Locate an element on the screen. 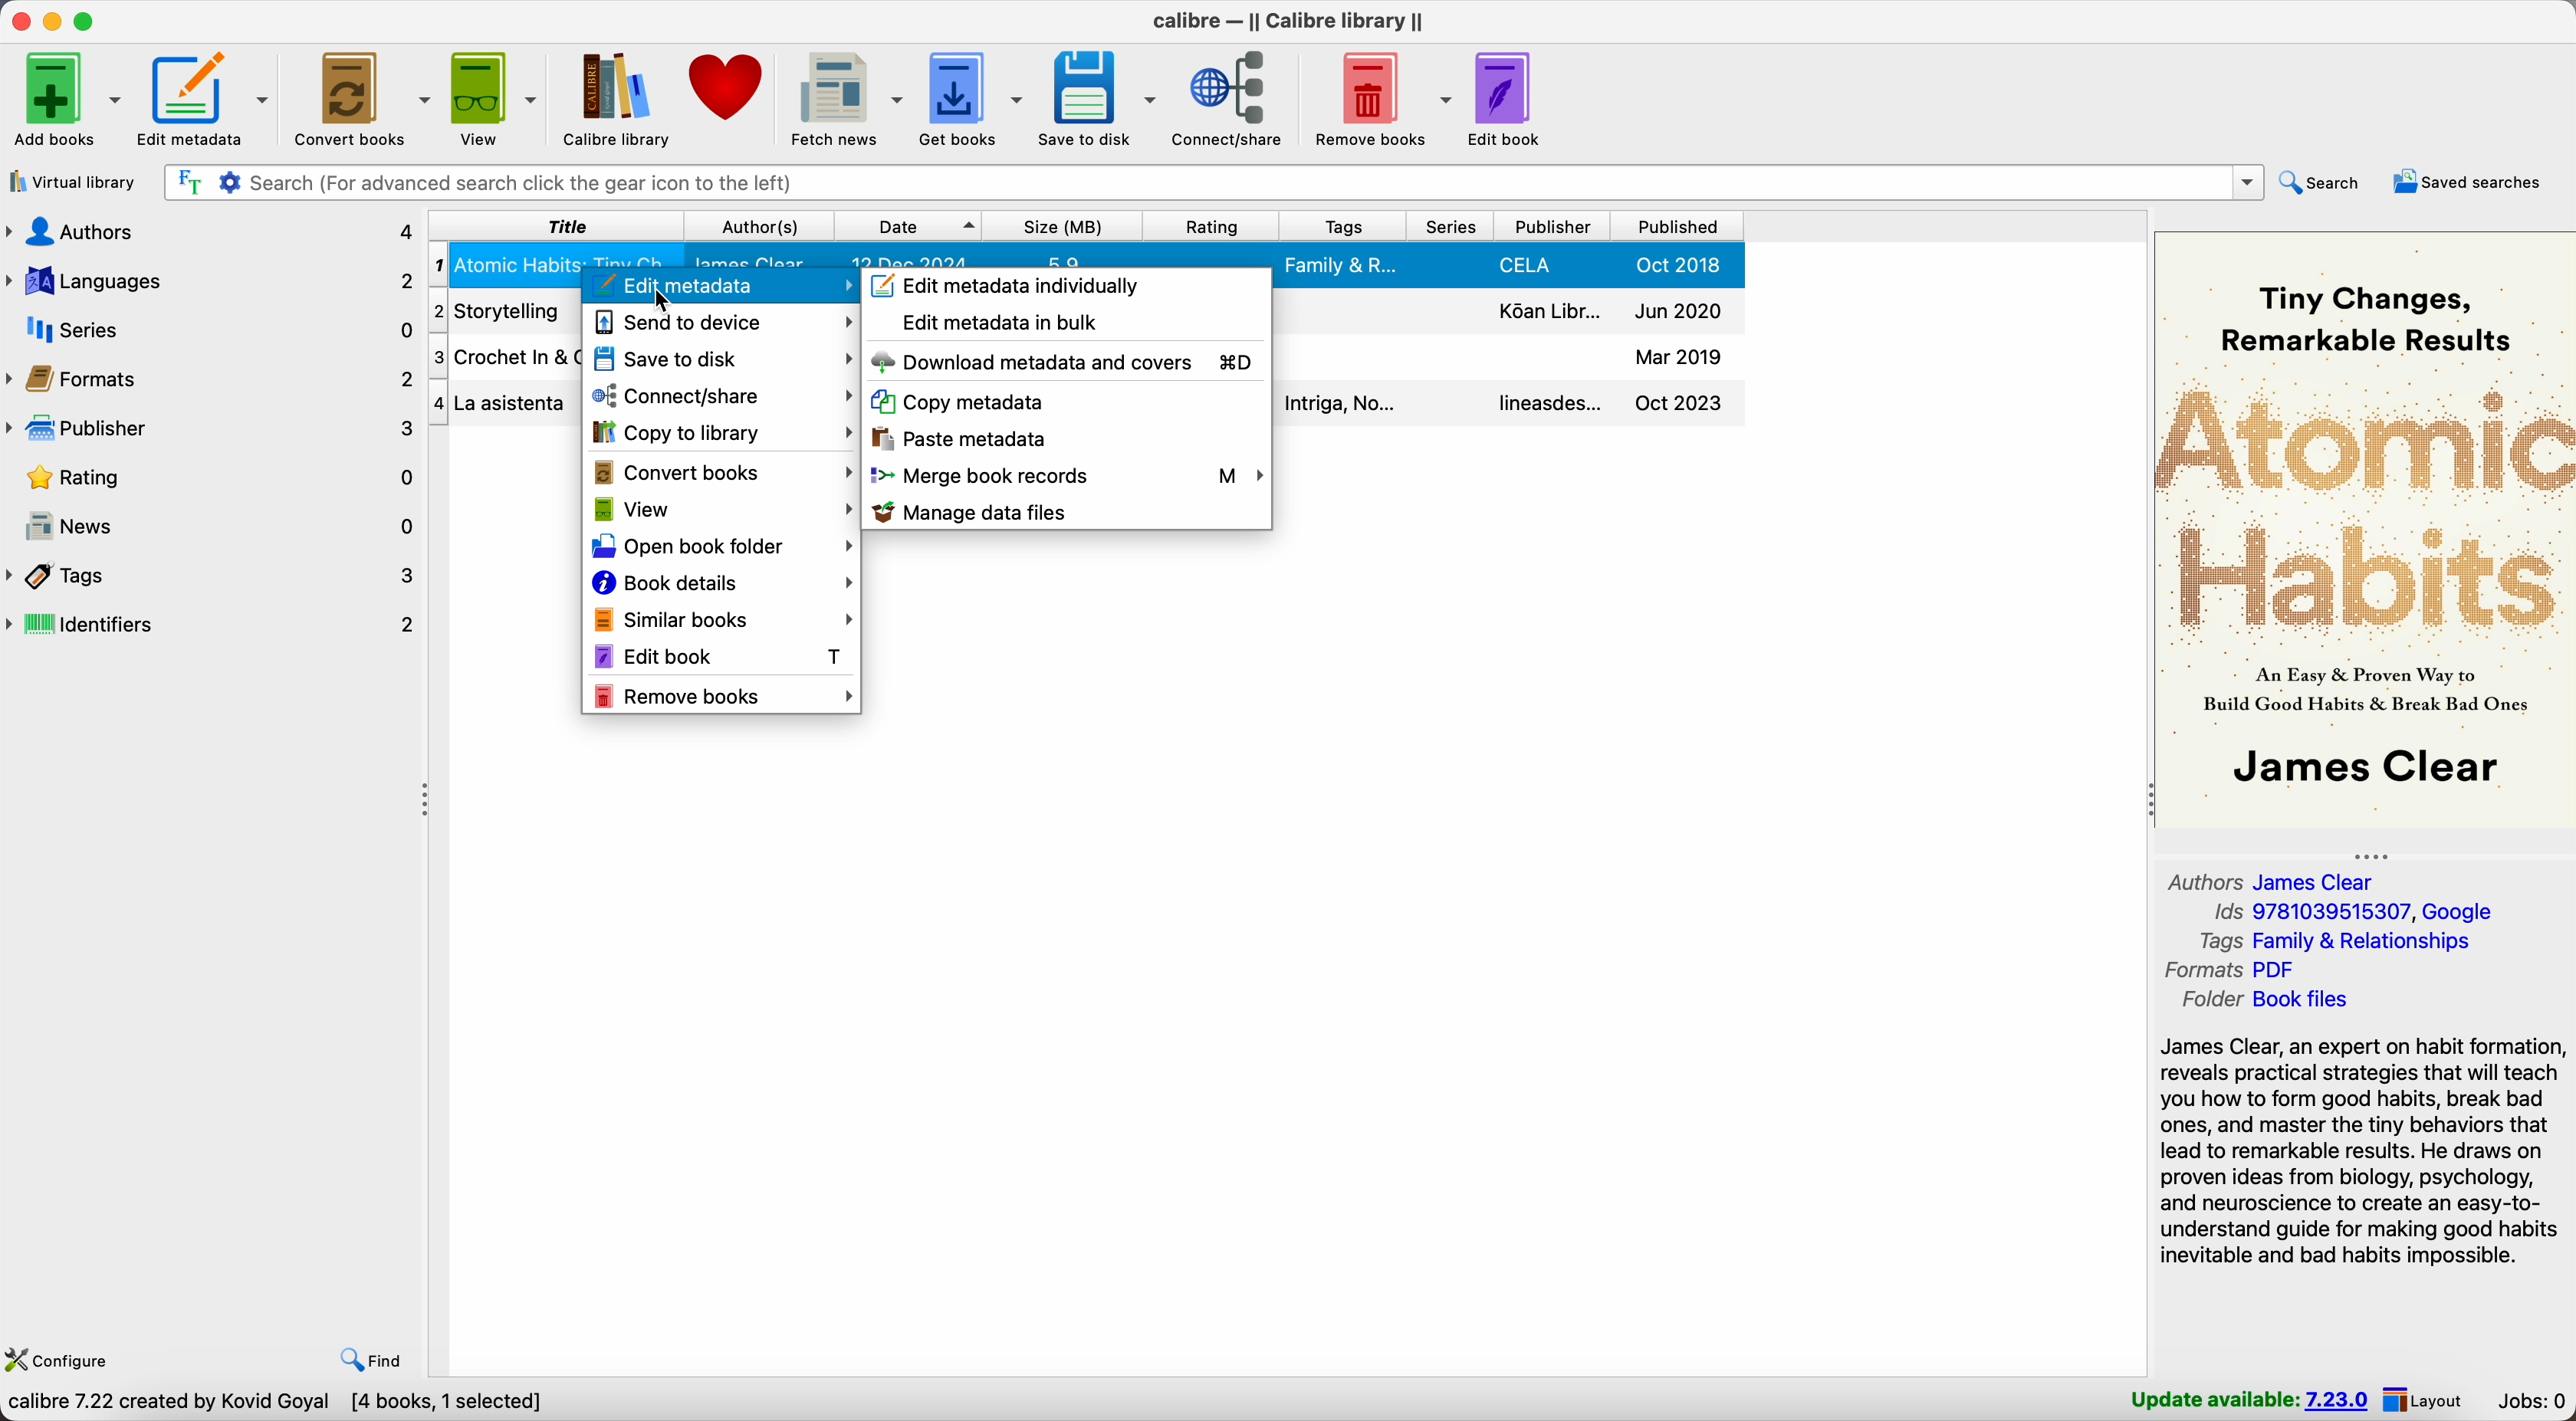  Calibre library is located at coordinates (618, 97).